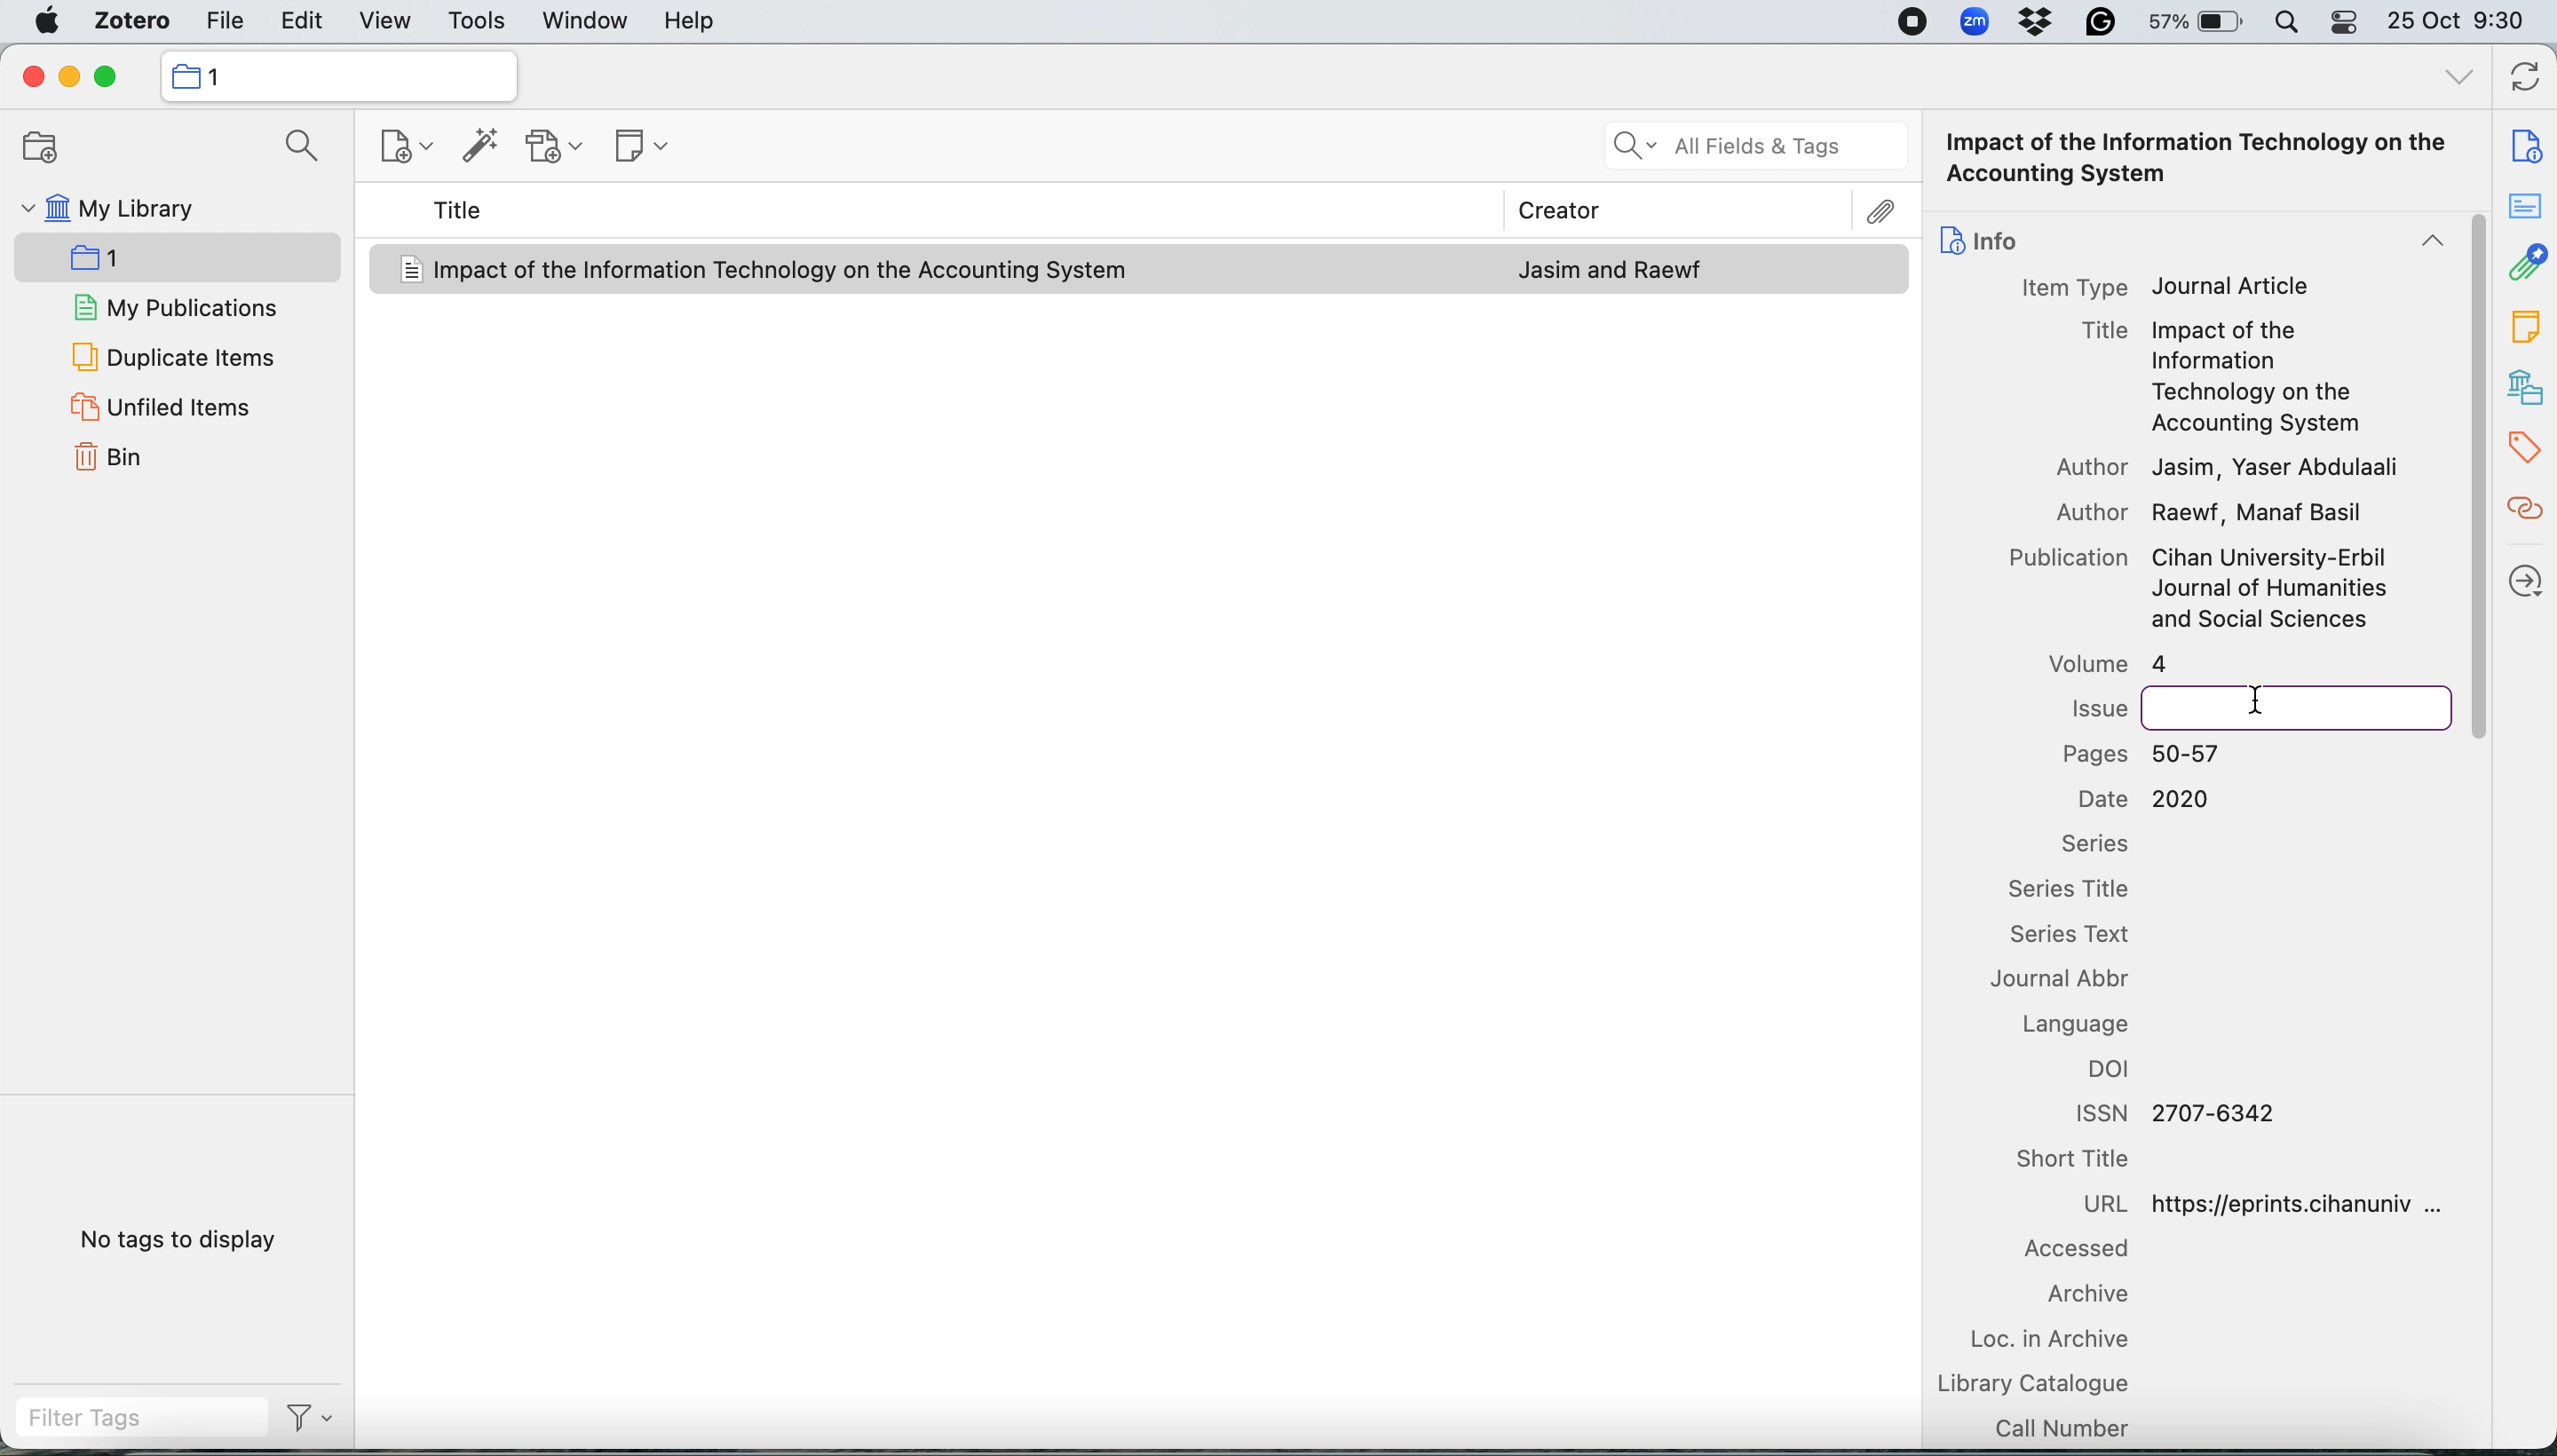  What do you see at coordinates (386, 18) in the screenshot?
I see `view` at bounding box center [386, 18].